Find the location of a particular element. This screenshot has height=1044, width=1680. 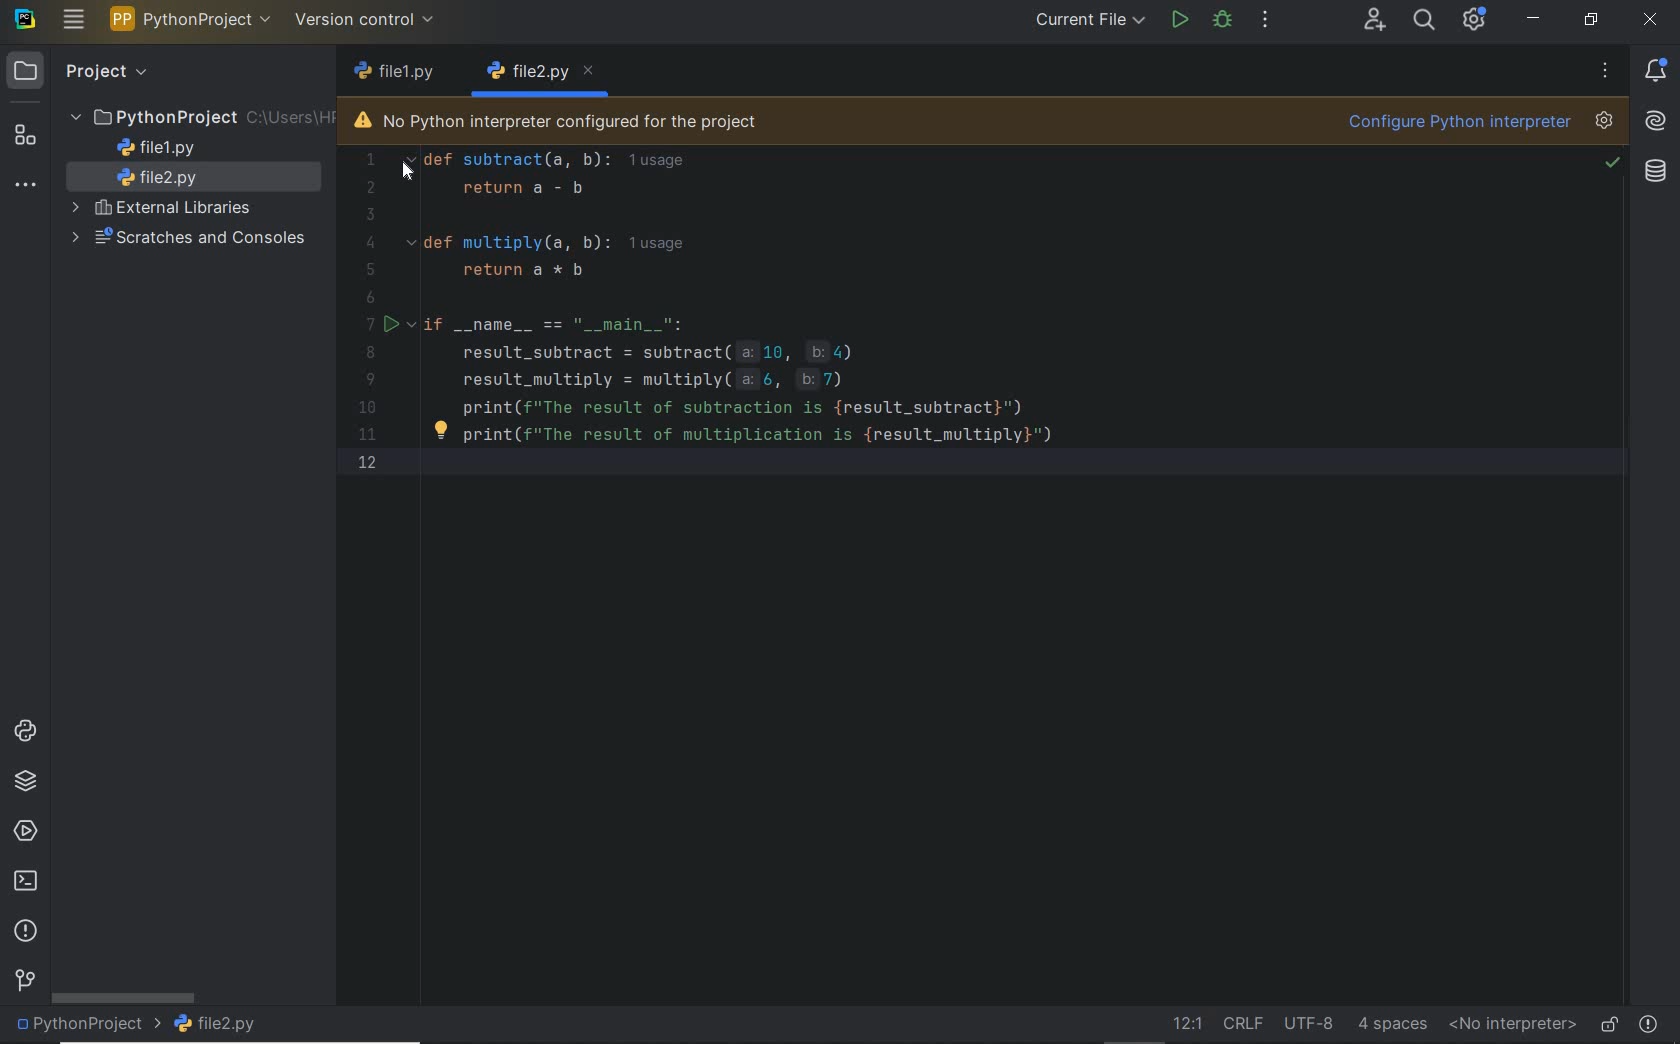

close is located at coordinates (592, 68).